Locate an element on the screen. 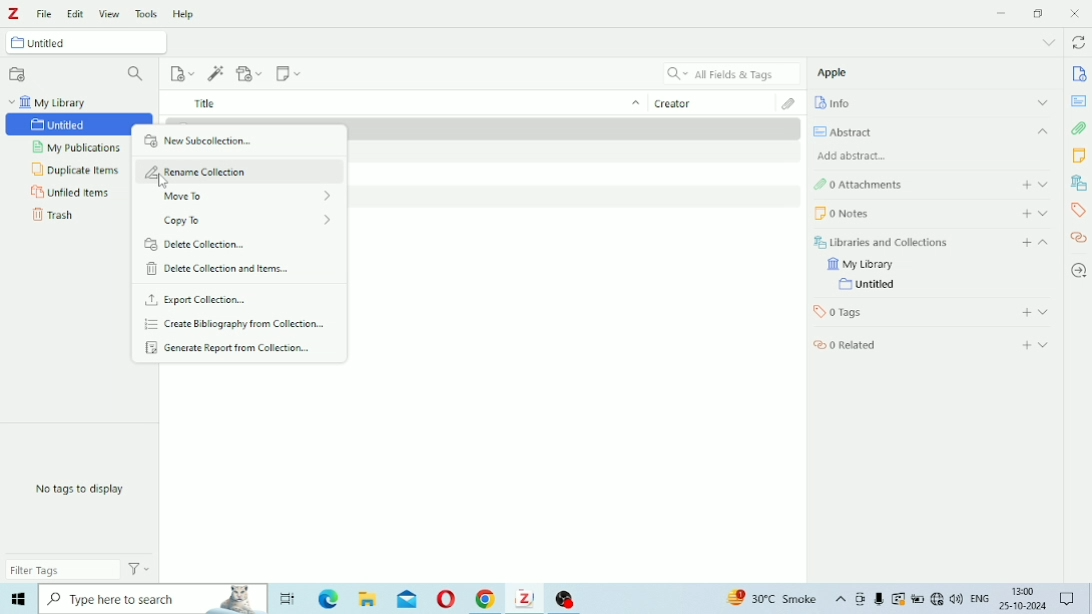 This screenshot has height=614, width=1092. Attachments is located at coordinates (1078, 128).